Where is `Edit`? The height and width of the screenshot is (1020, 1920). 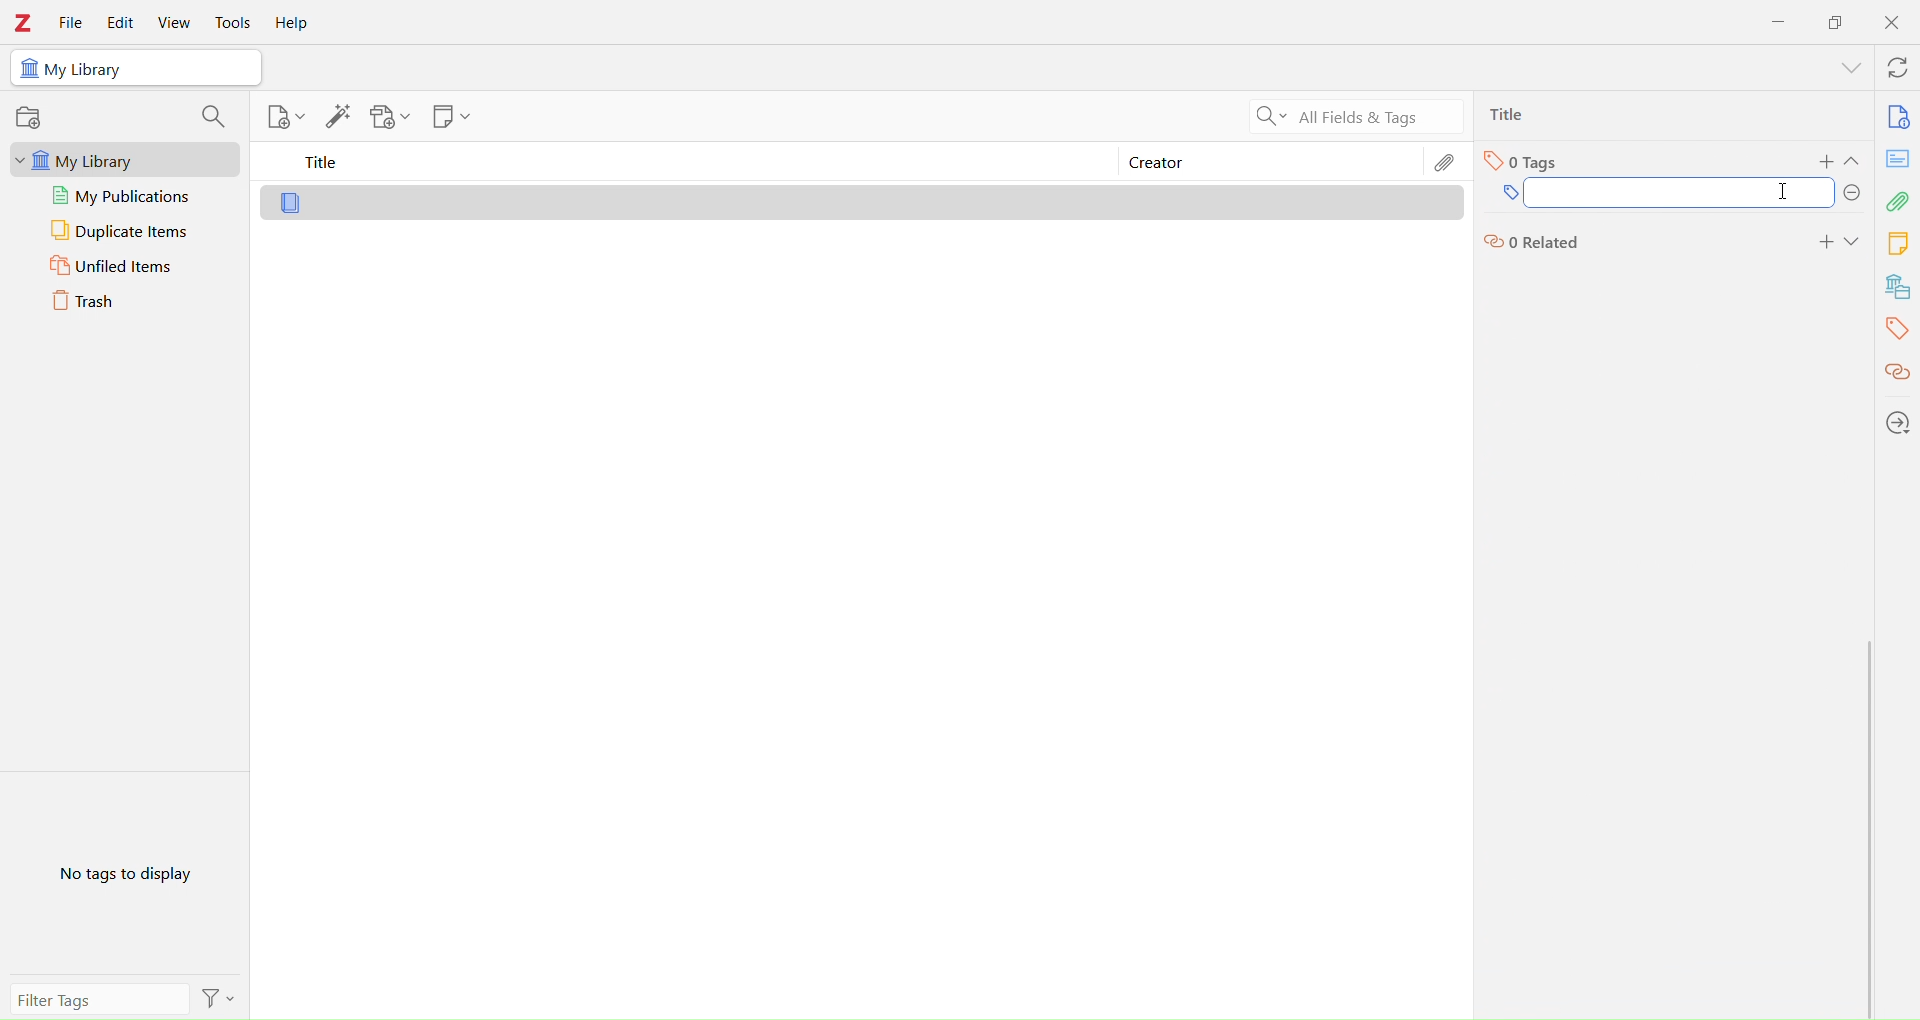
Edit is located at coordinates (118, 18).